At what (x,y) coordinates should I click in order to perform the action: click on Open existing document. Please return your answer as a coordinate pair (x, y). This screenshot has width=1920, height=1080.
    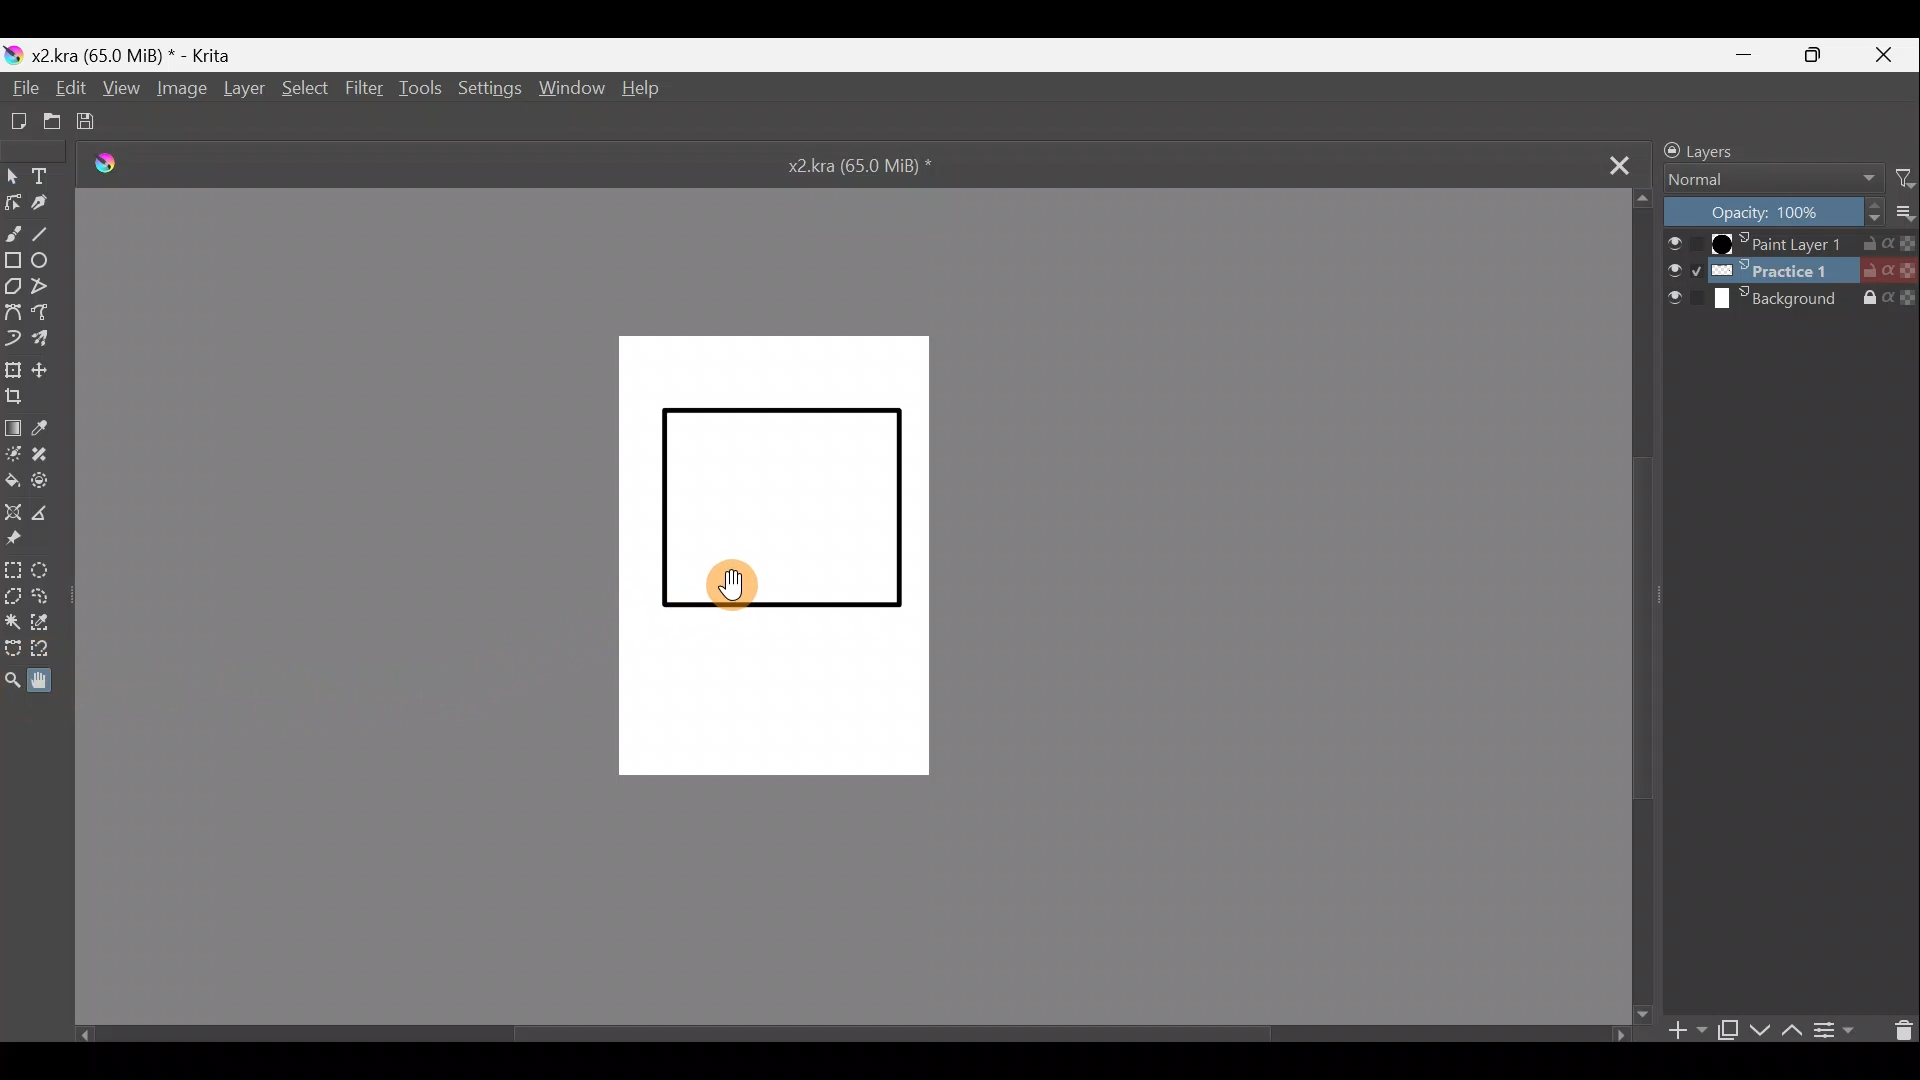
    Looking at the image, I should click on (53, 123).